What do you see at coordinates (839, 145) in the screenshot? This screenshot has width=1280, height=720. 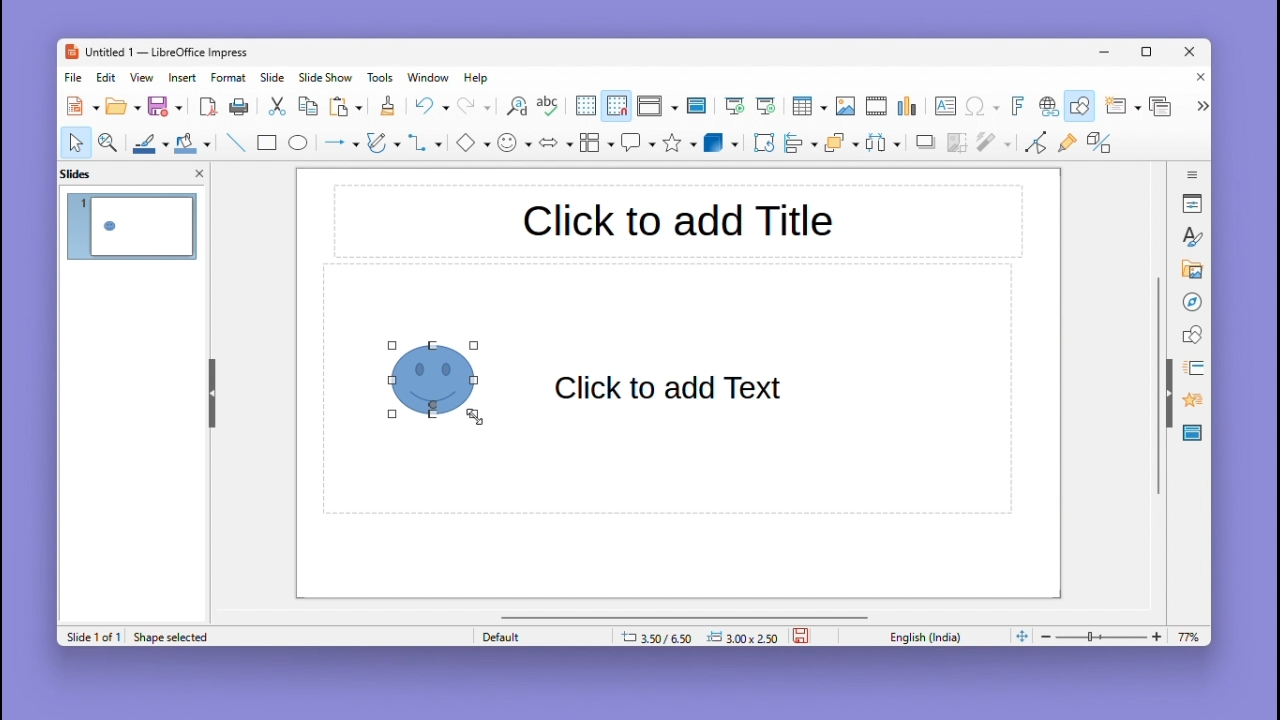 I see `Arrange` at bounding box center [839, 145].